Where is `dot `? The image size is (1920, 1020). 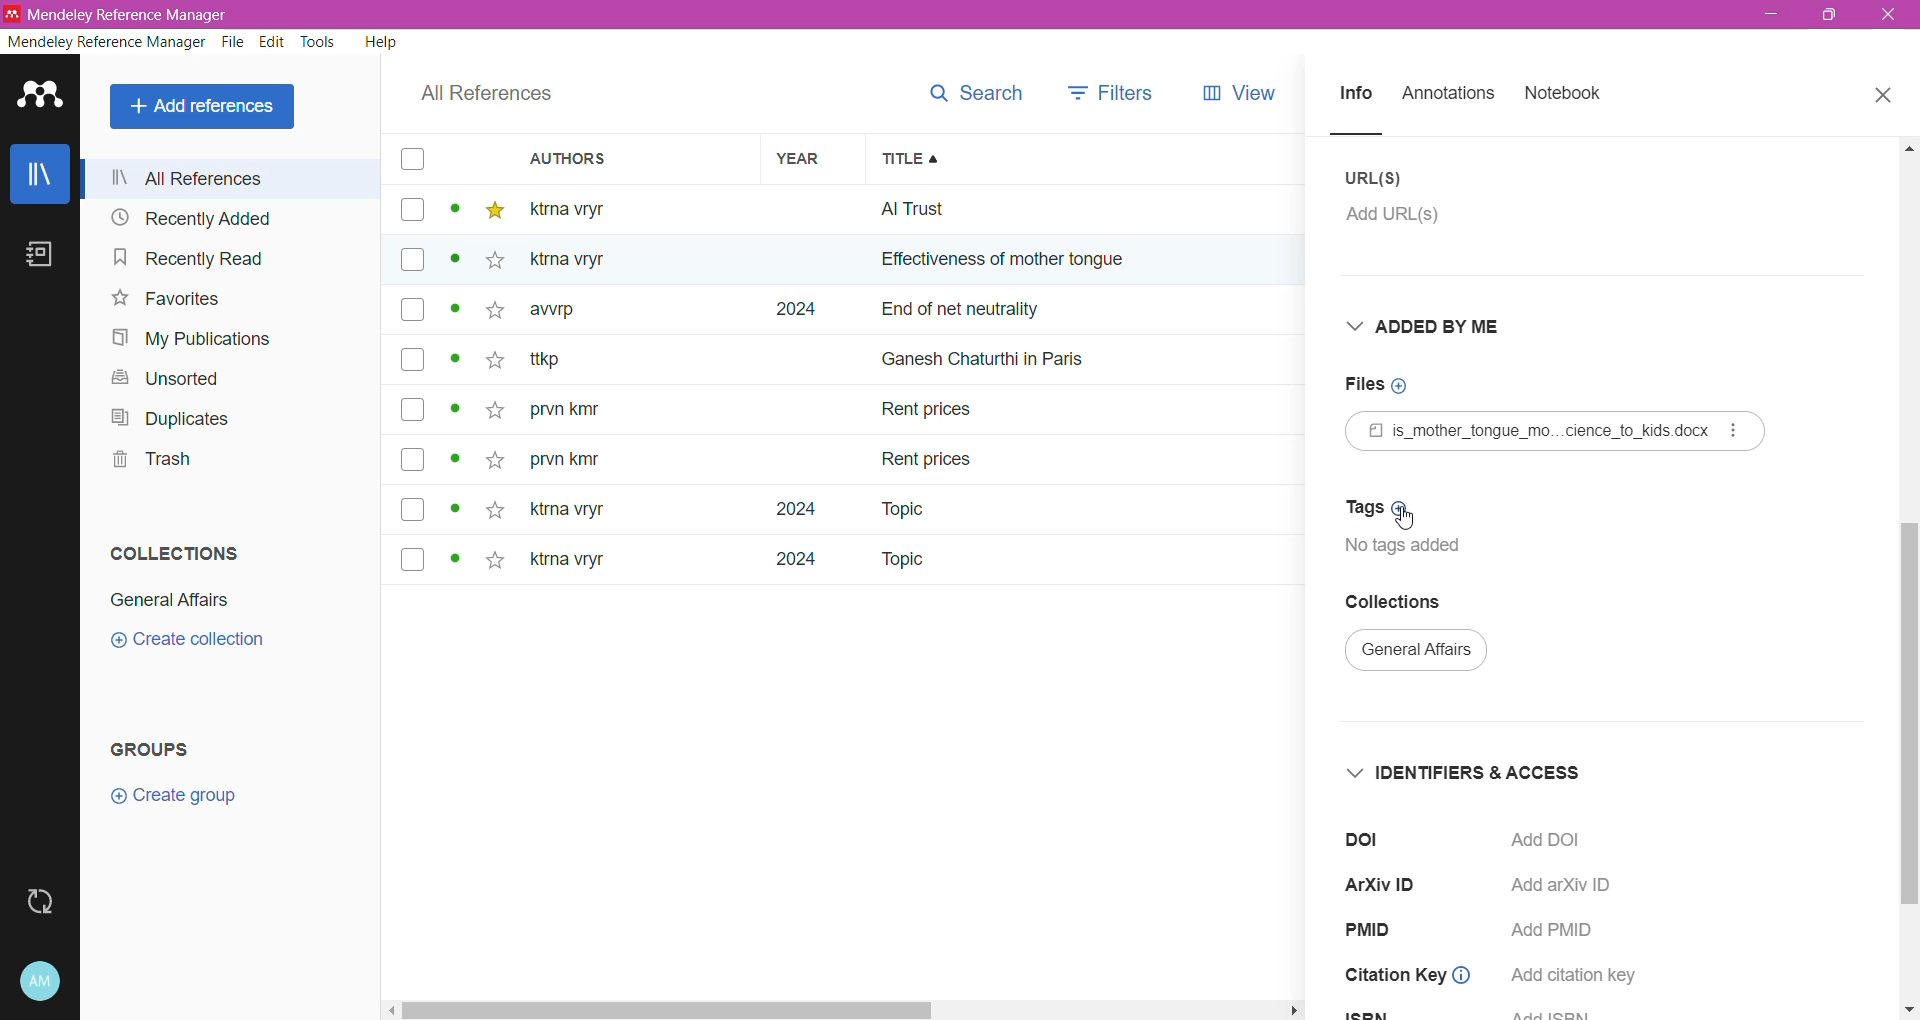 dot  is located at coordinates (453, 414).